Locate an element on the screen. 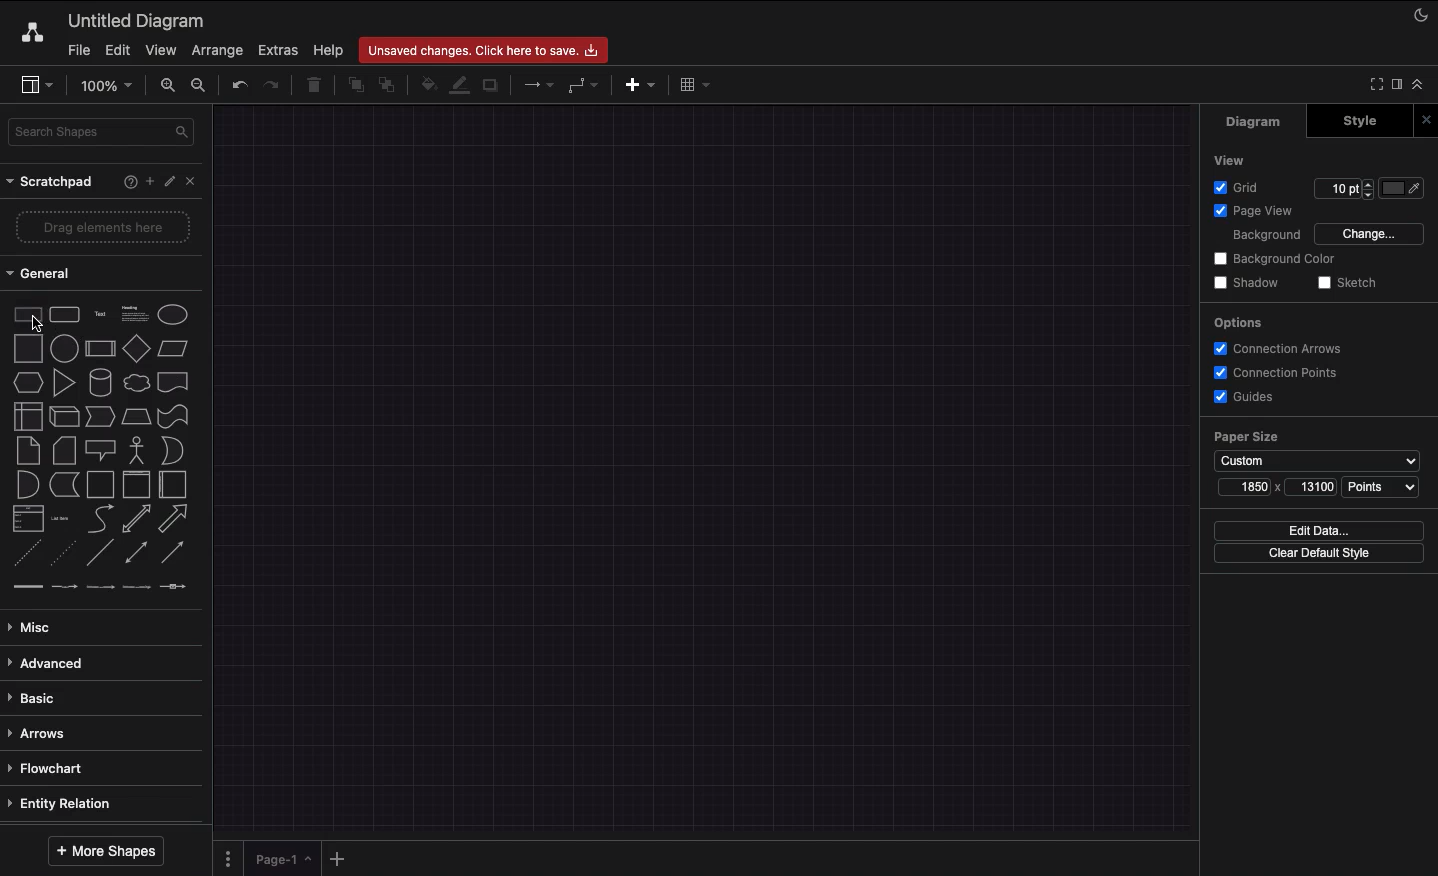  Arrange is located at coordinates (216, 50).